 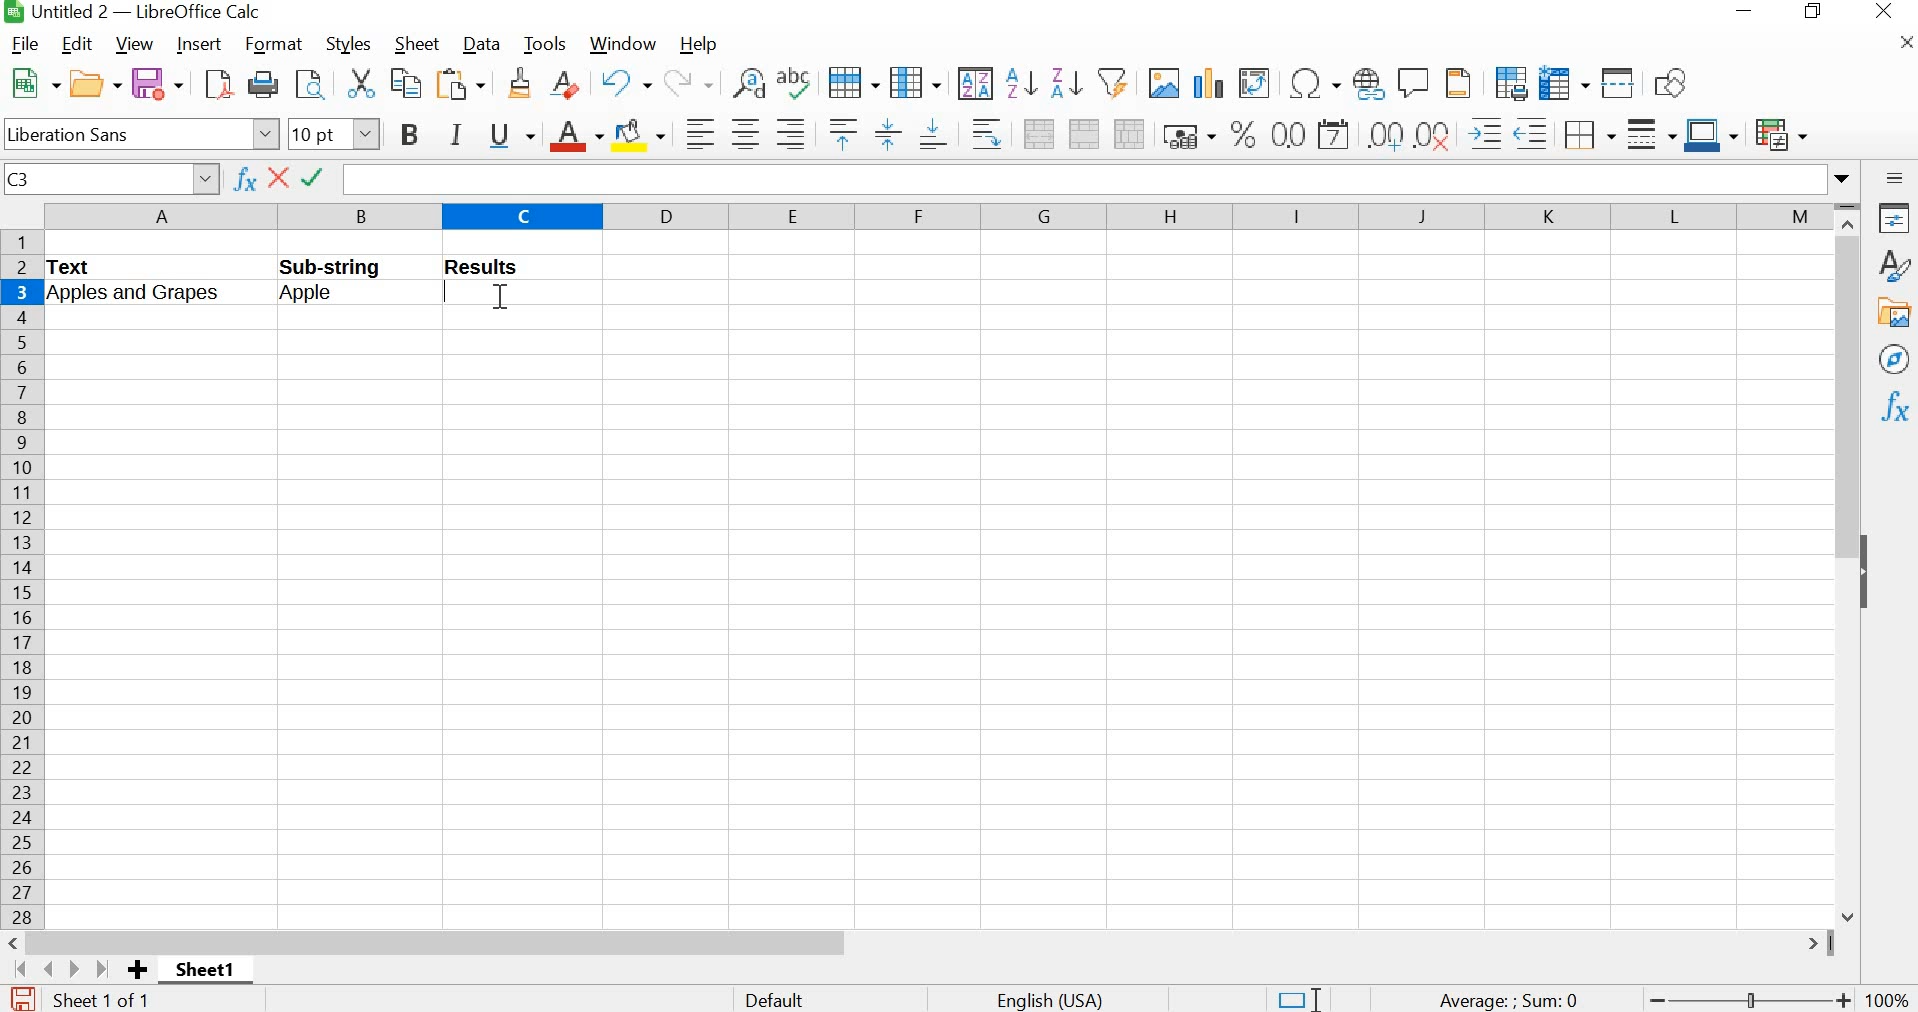 What do you see at coordinates (20, 998) in the screenshot?
I see `save` at bounding box center [20, 998].